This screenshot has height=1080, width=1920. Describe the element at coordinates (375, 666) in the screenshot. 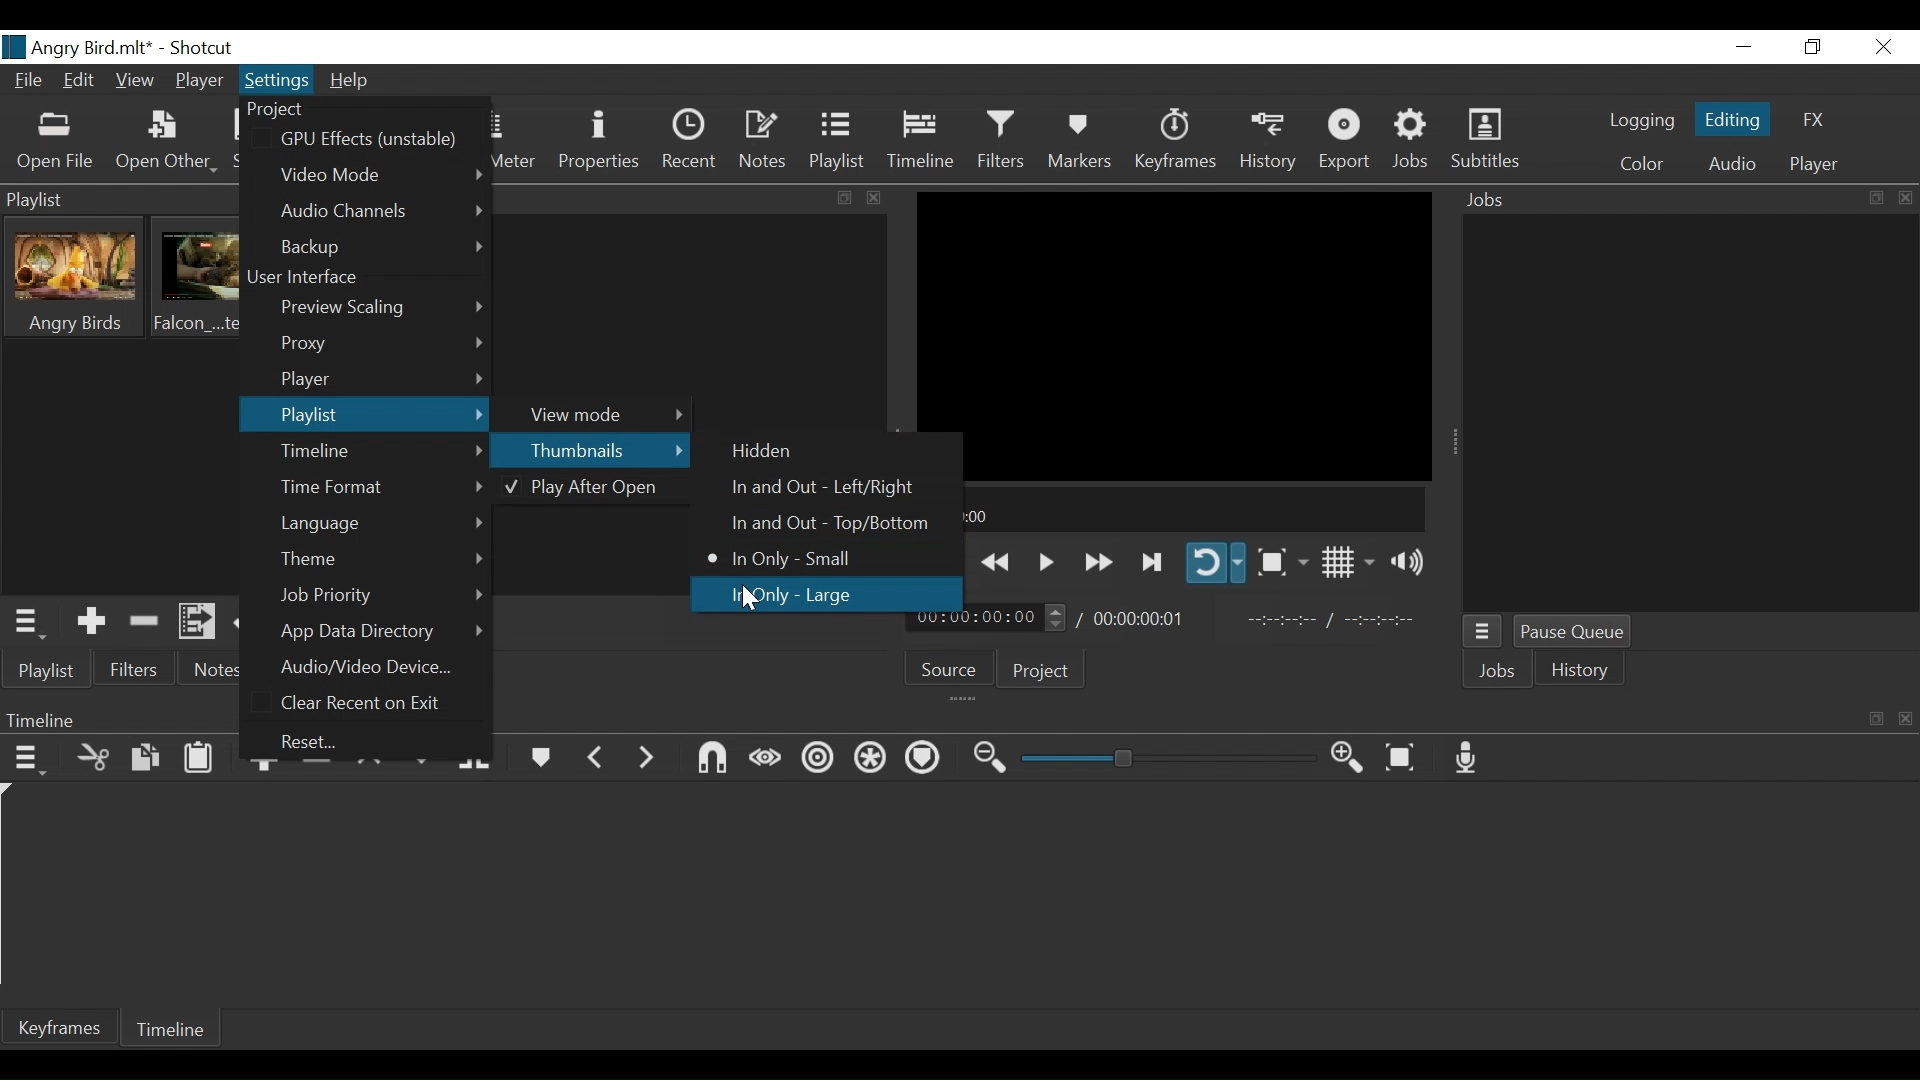

I see `Audio/Video Device` at that location.